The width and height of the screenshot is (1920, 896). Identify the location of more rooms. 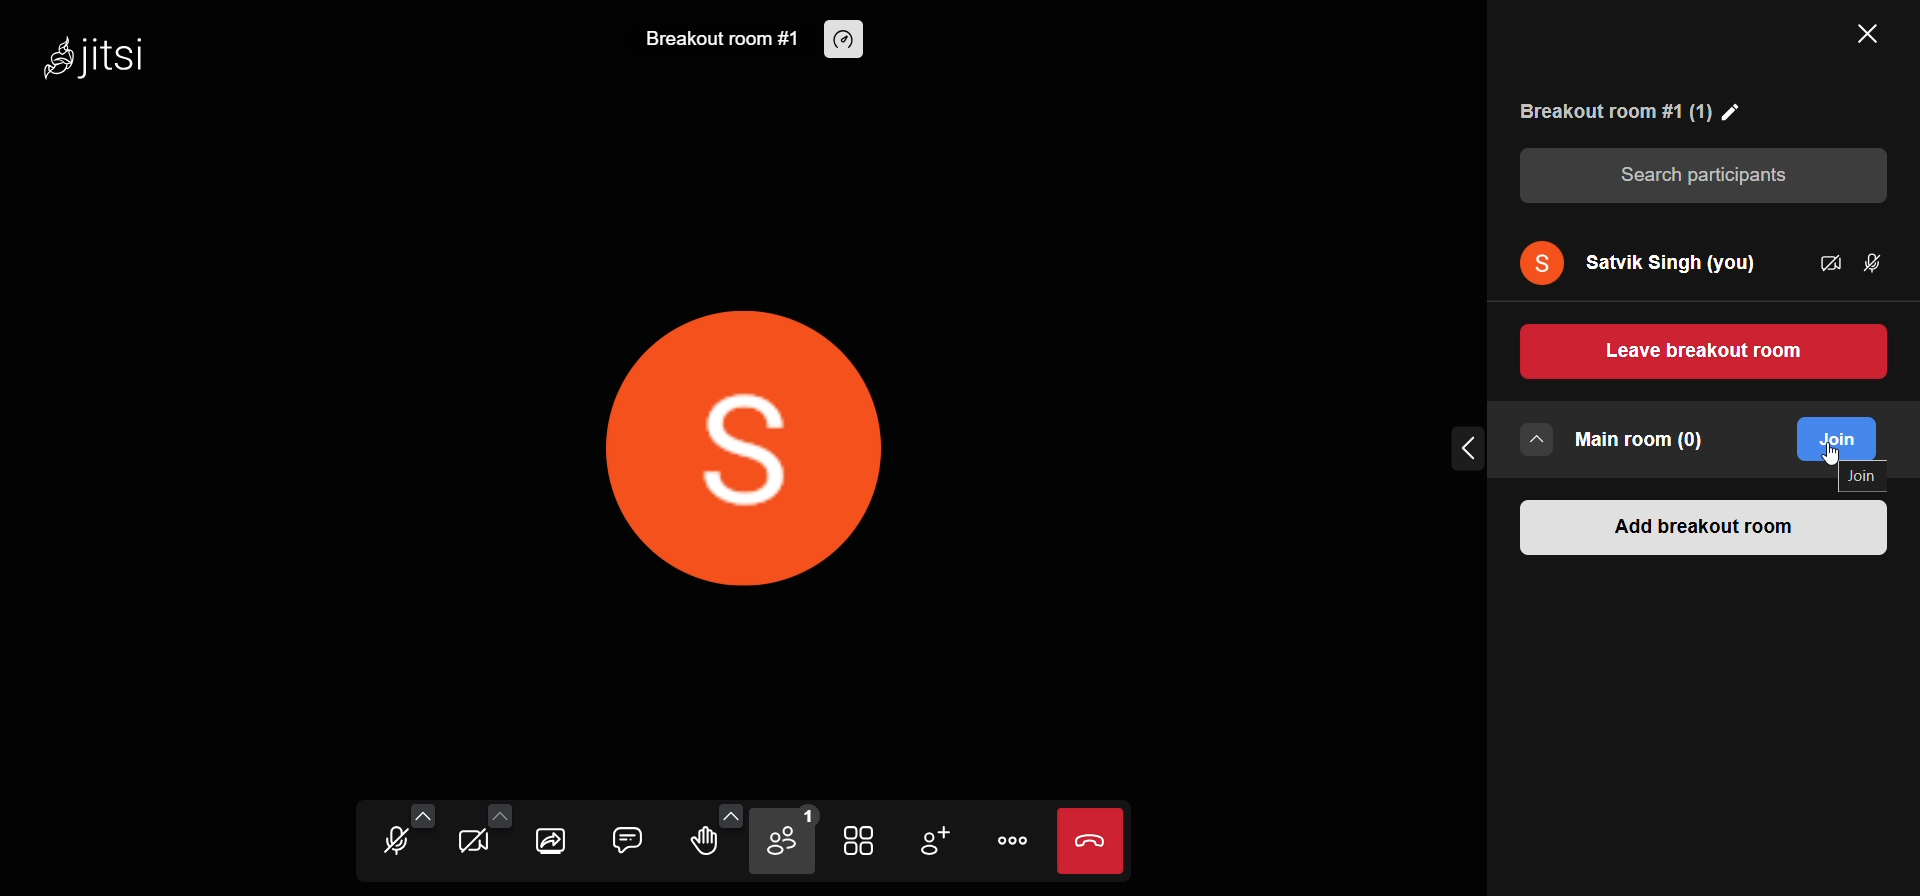
(1538, 442).